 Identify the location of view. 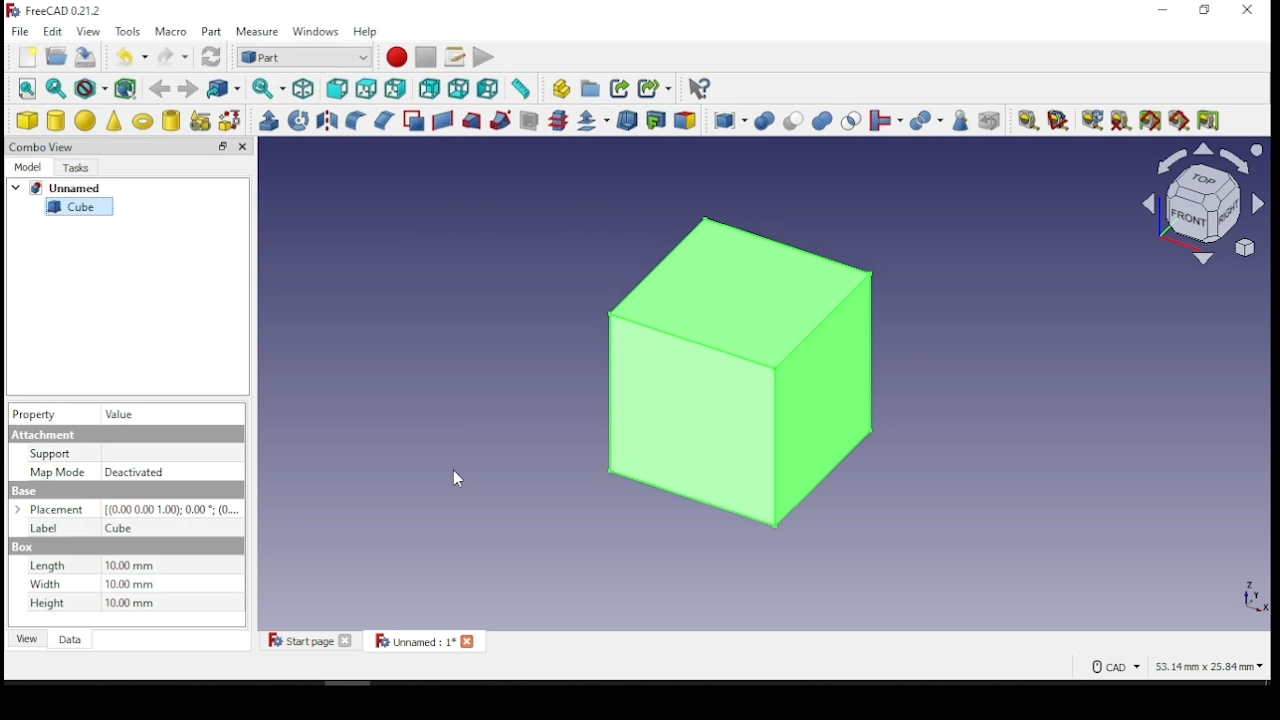
(28, 638).